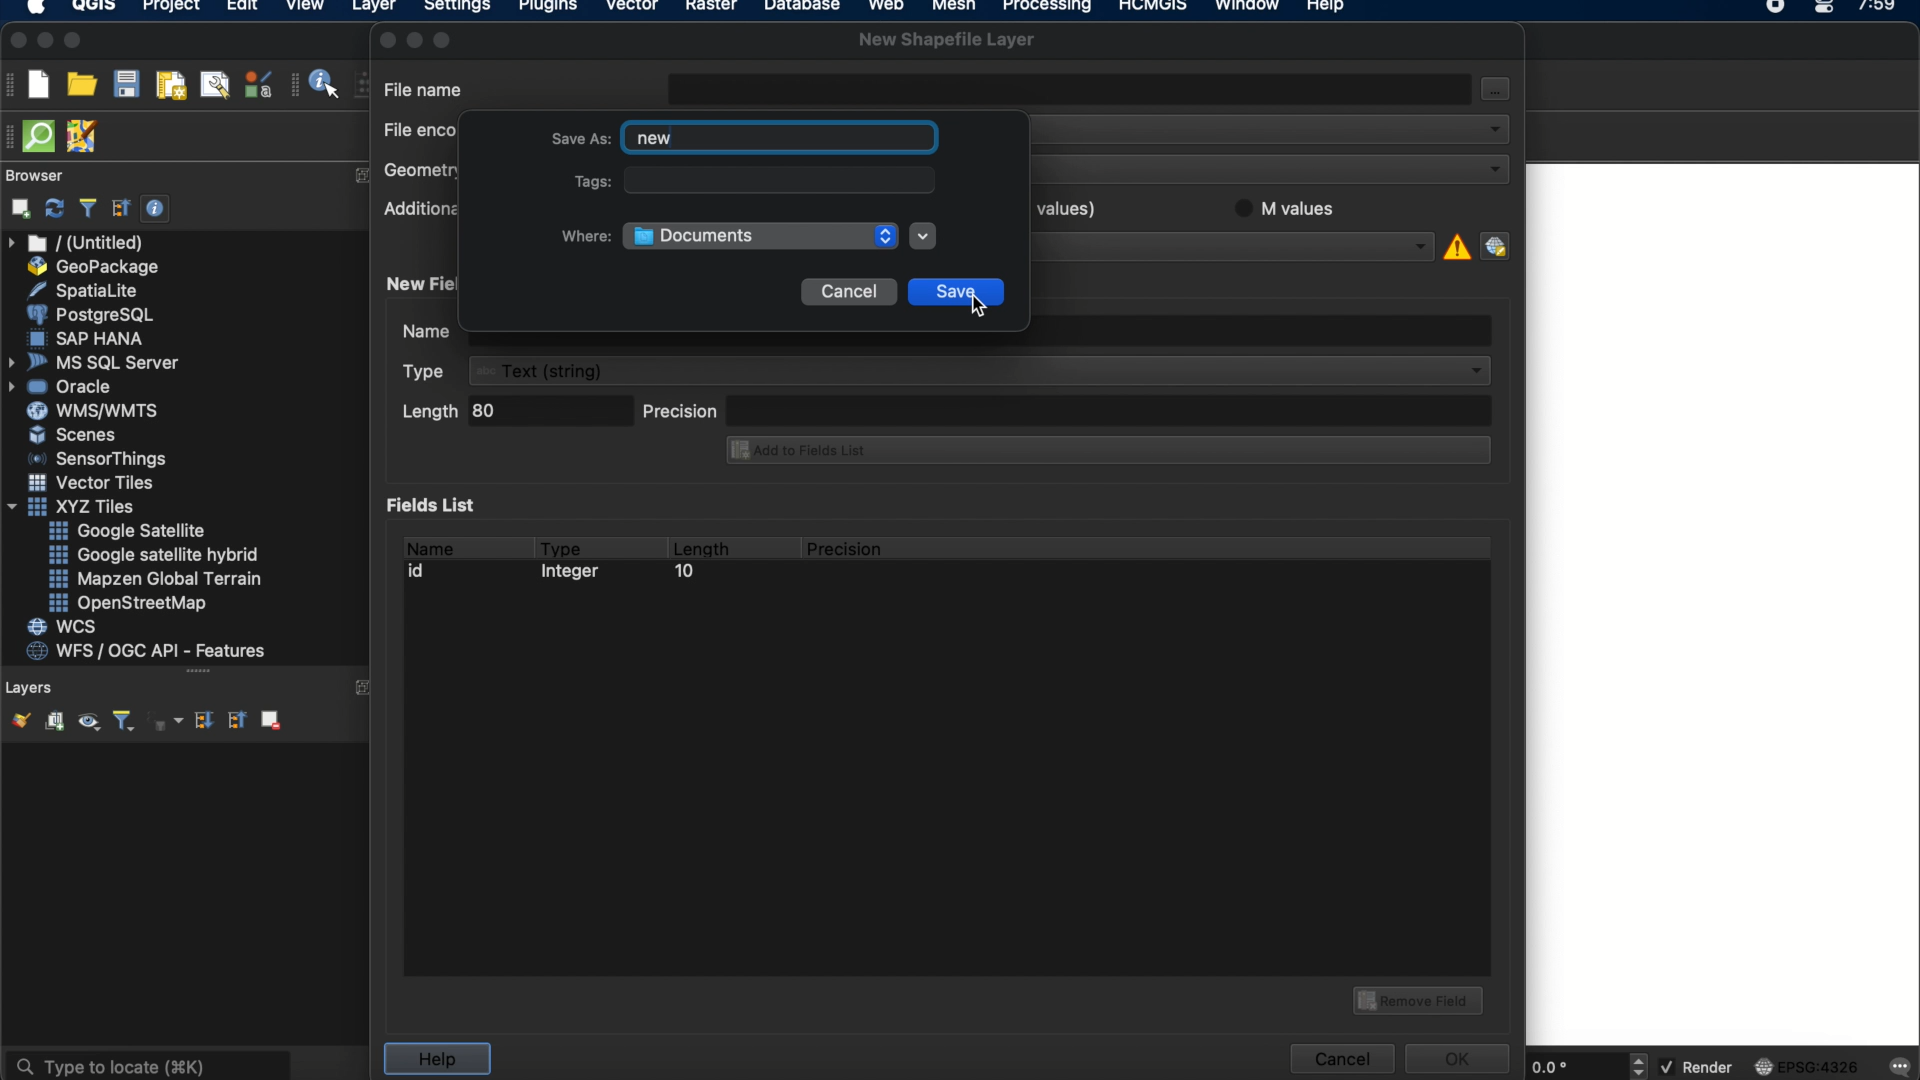 This screenshot has width=1920, height=1080. What do you see at coordinates (694, 238) in the screenshot?
I see `documents` at bounding box center [694, 238].